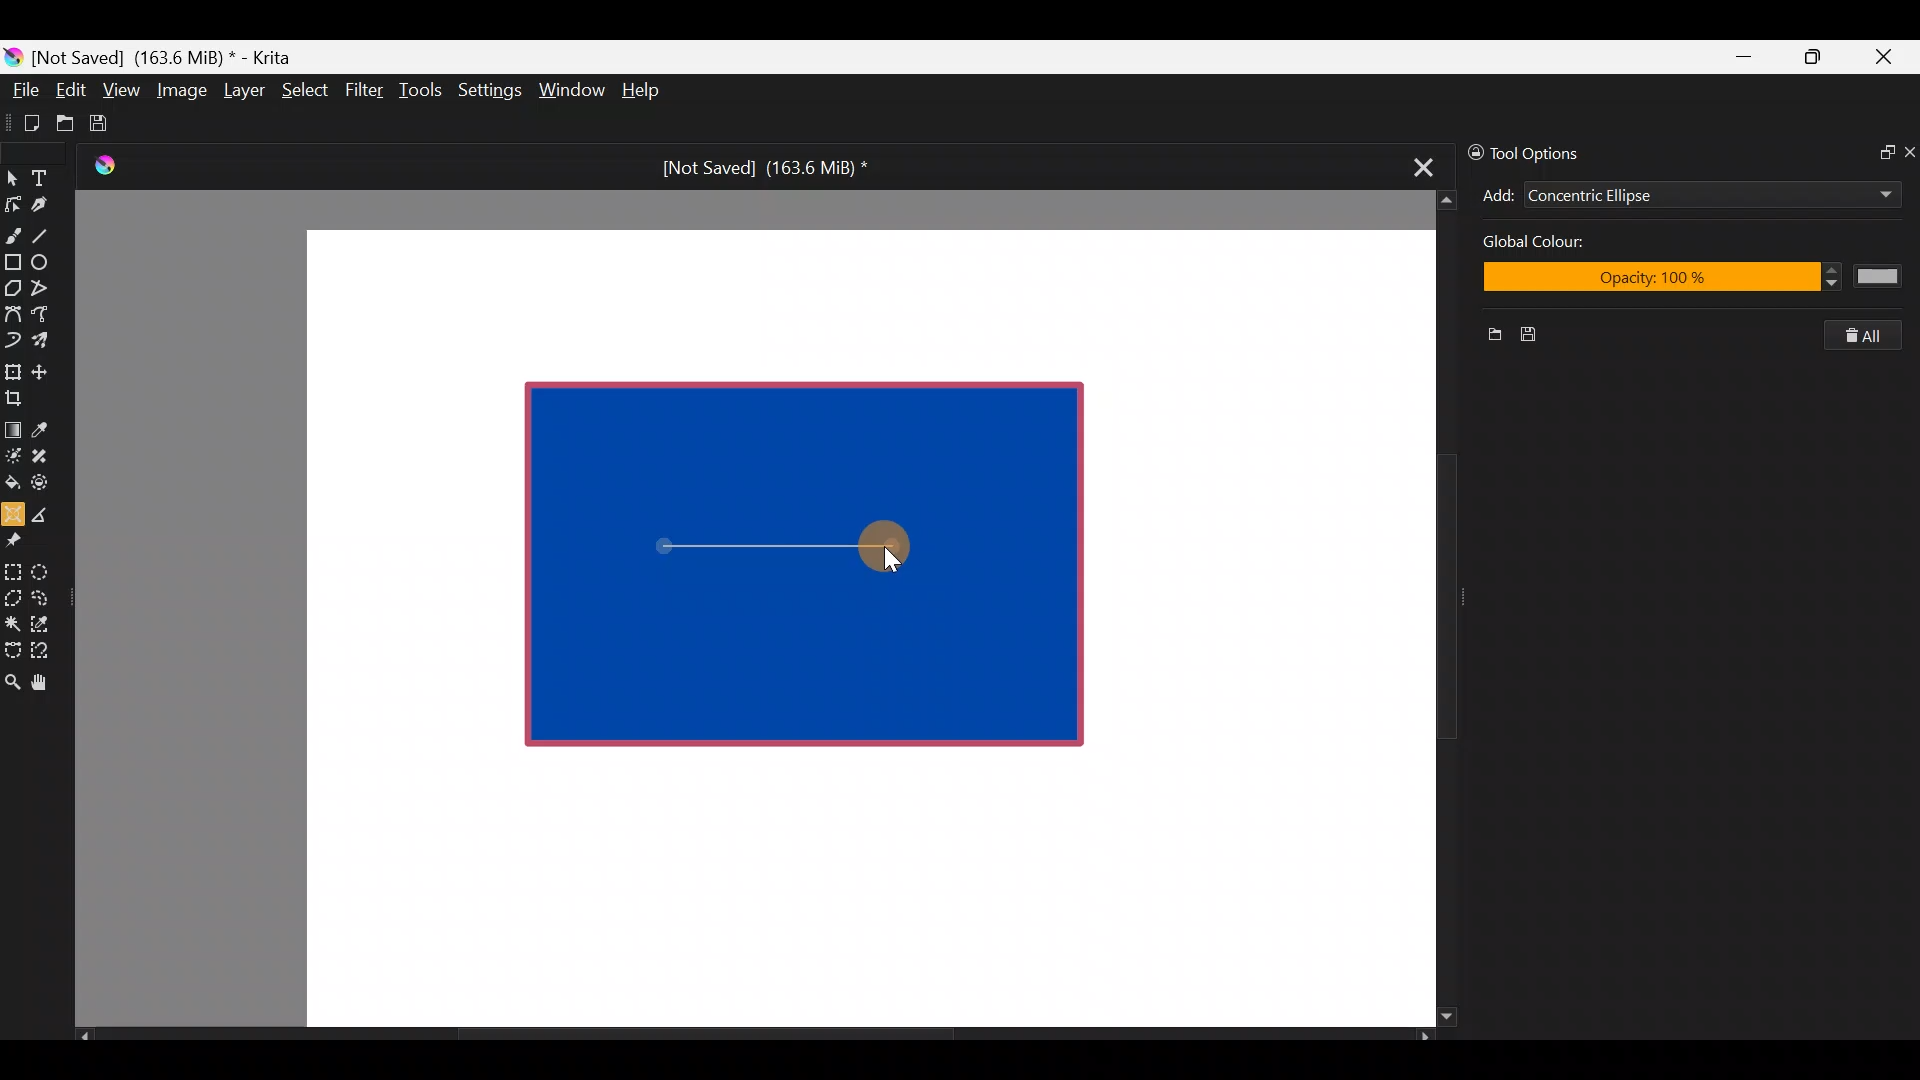 This screenshot has width=1920, height=1080. Describe the element at coordinates (20, 397) in the screenshot. I see `Crop the image to an area` at that location.